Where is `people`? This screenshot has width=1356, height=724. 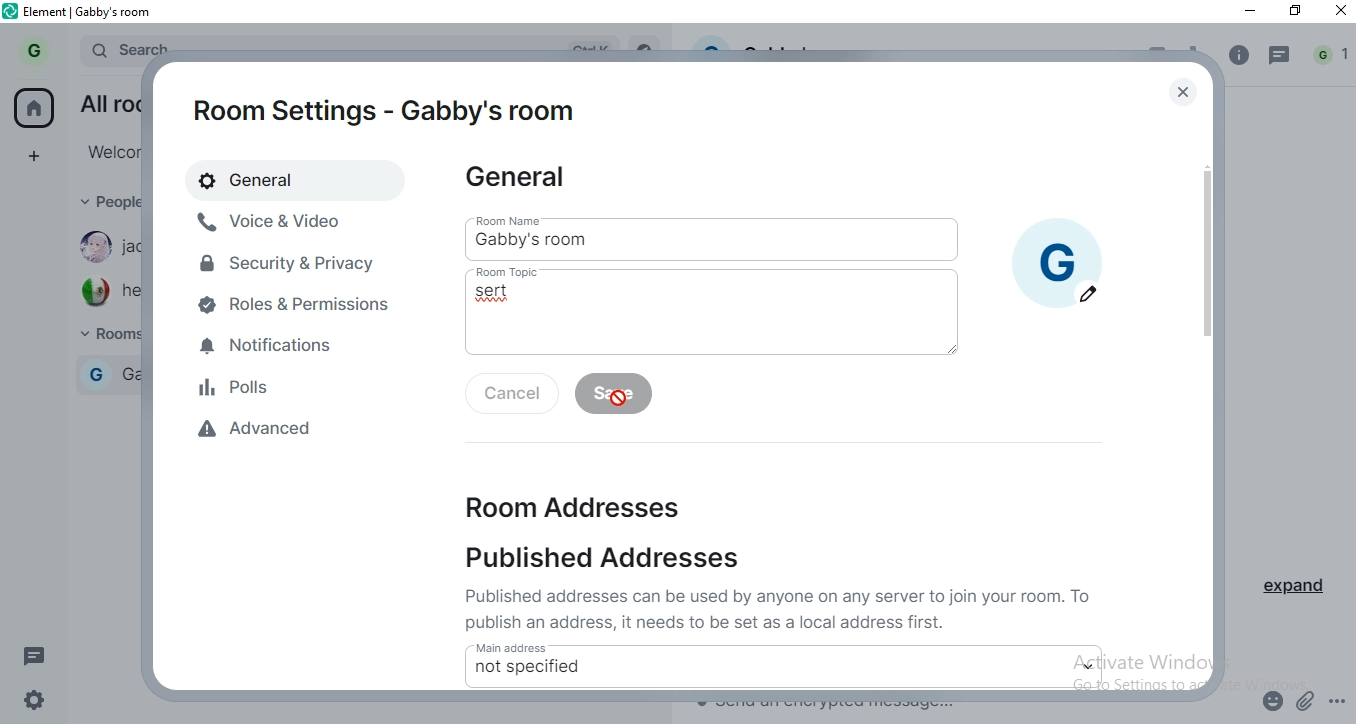
people is located at coordinates (106, 203).